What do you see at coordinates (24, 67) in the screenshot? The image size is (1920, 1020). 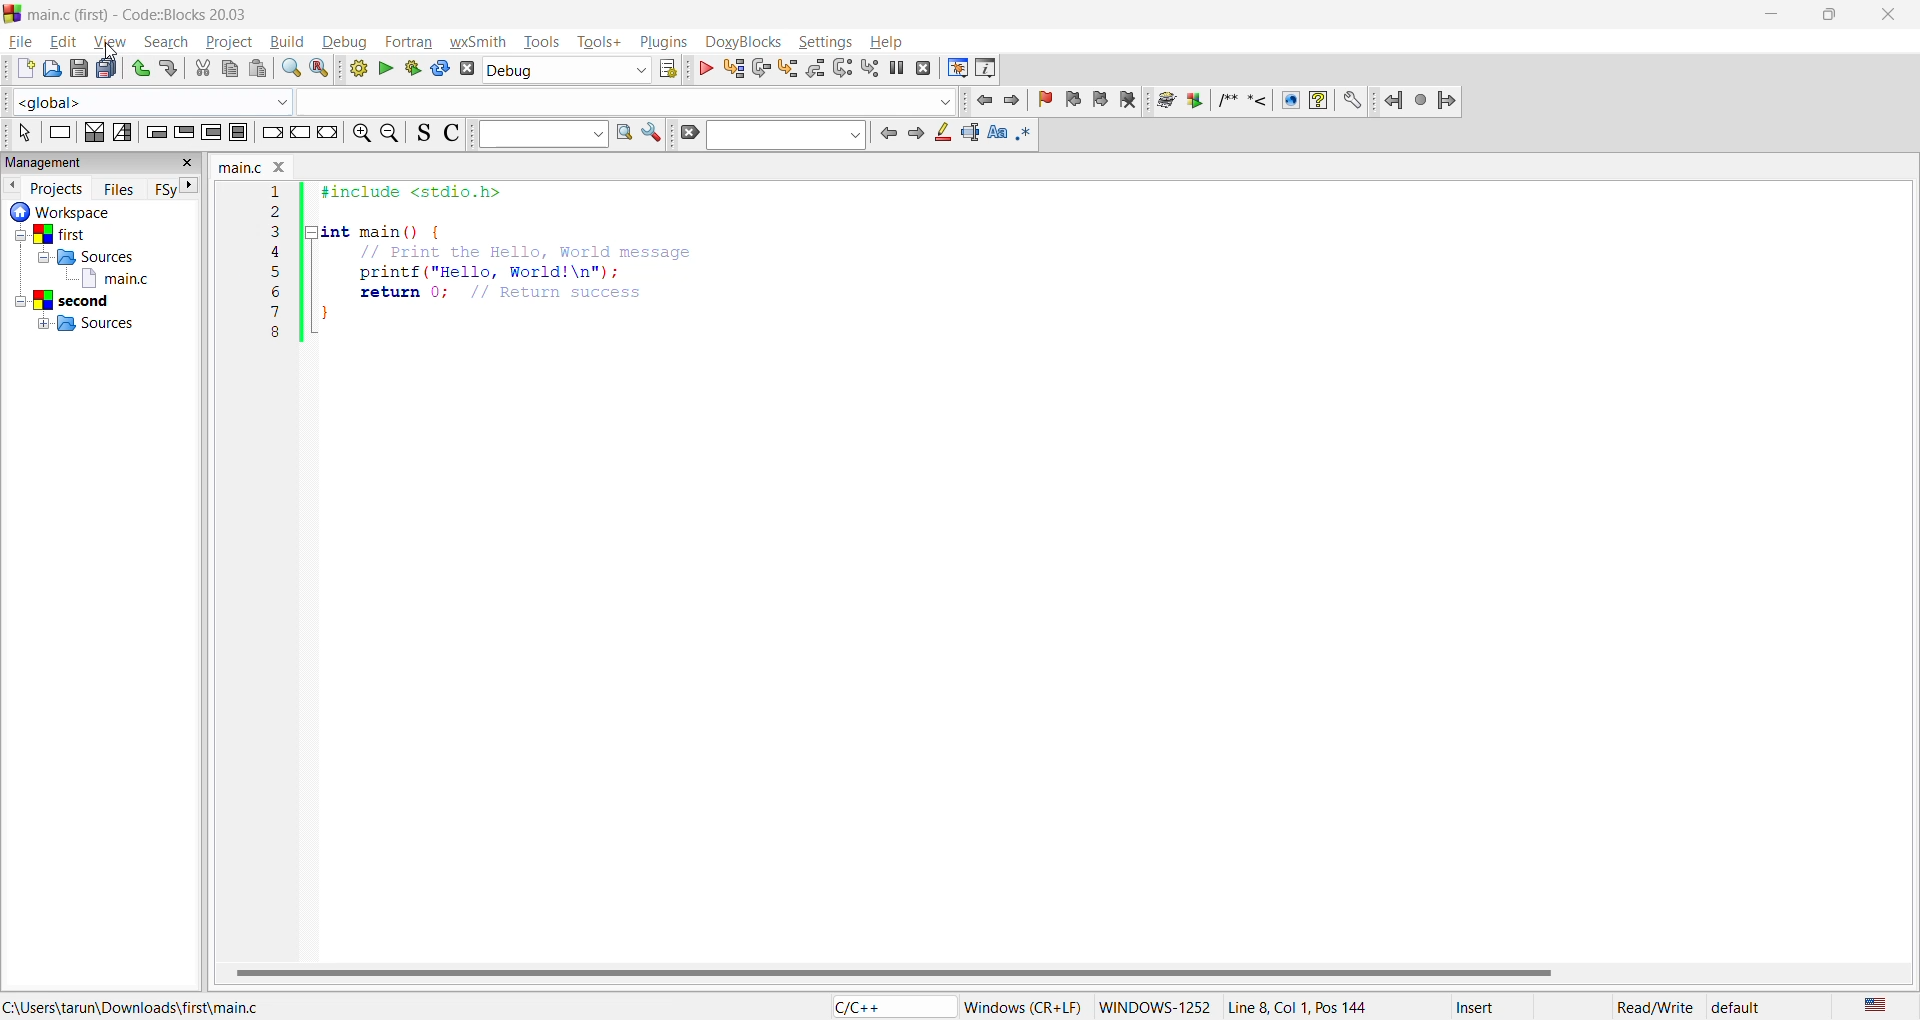 I see `new` at bounding box center [24, 67].